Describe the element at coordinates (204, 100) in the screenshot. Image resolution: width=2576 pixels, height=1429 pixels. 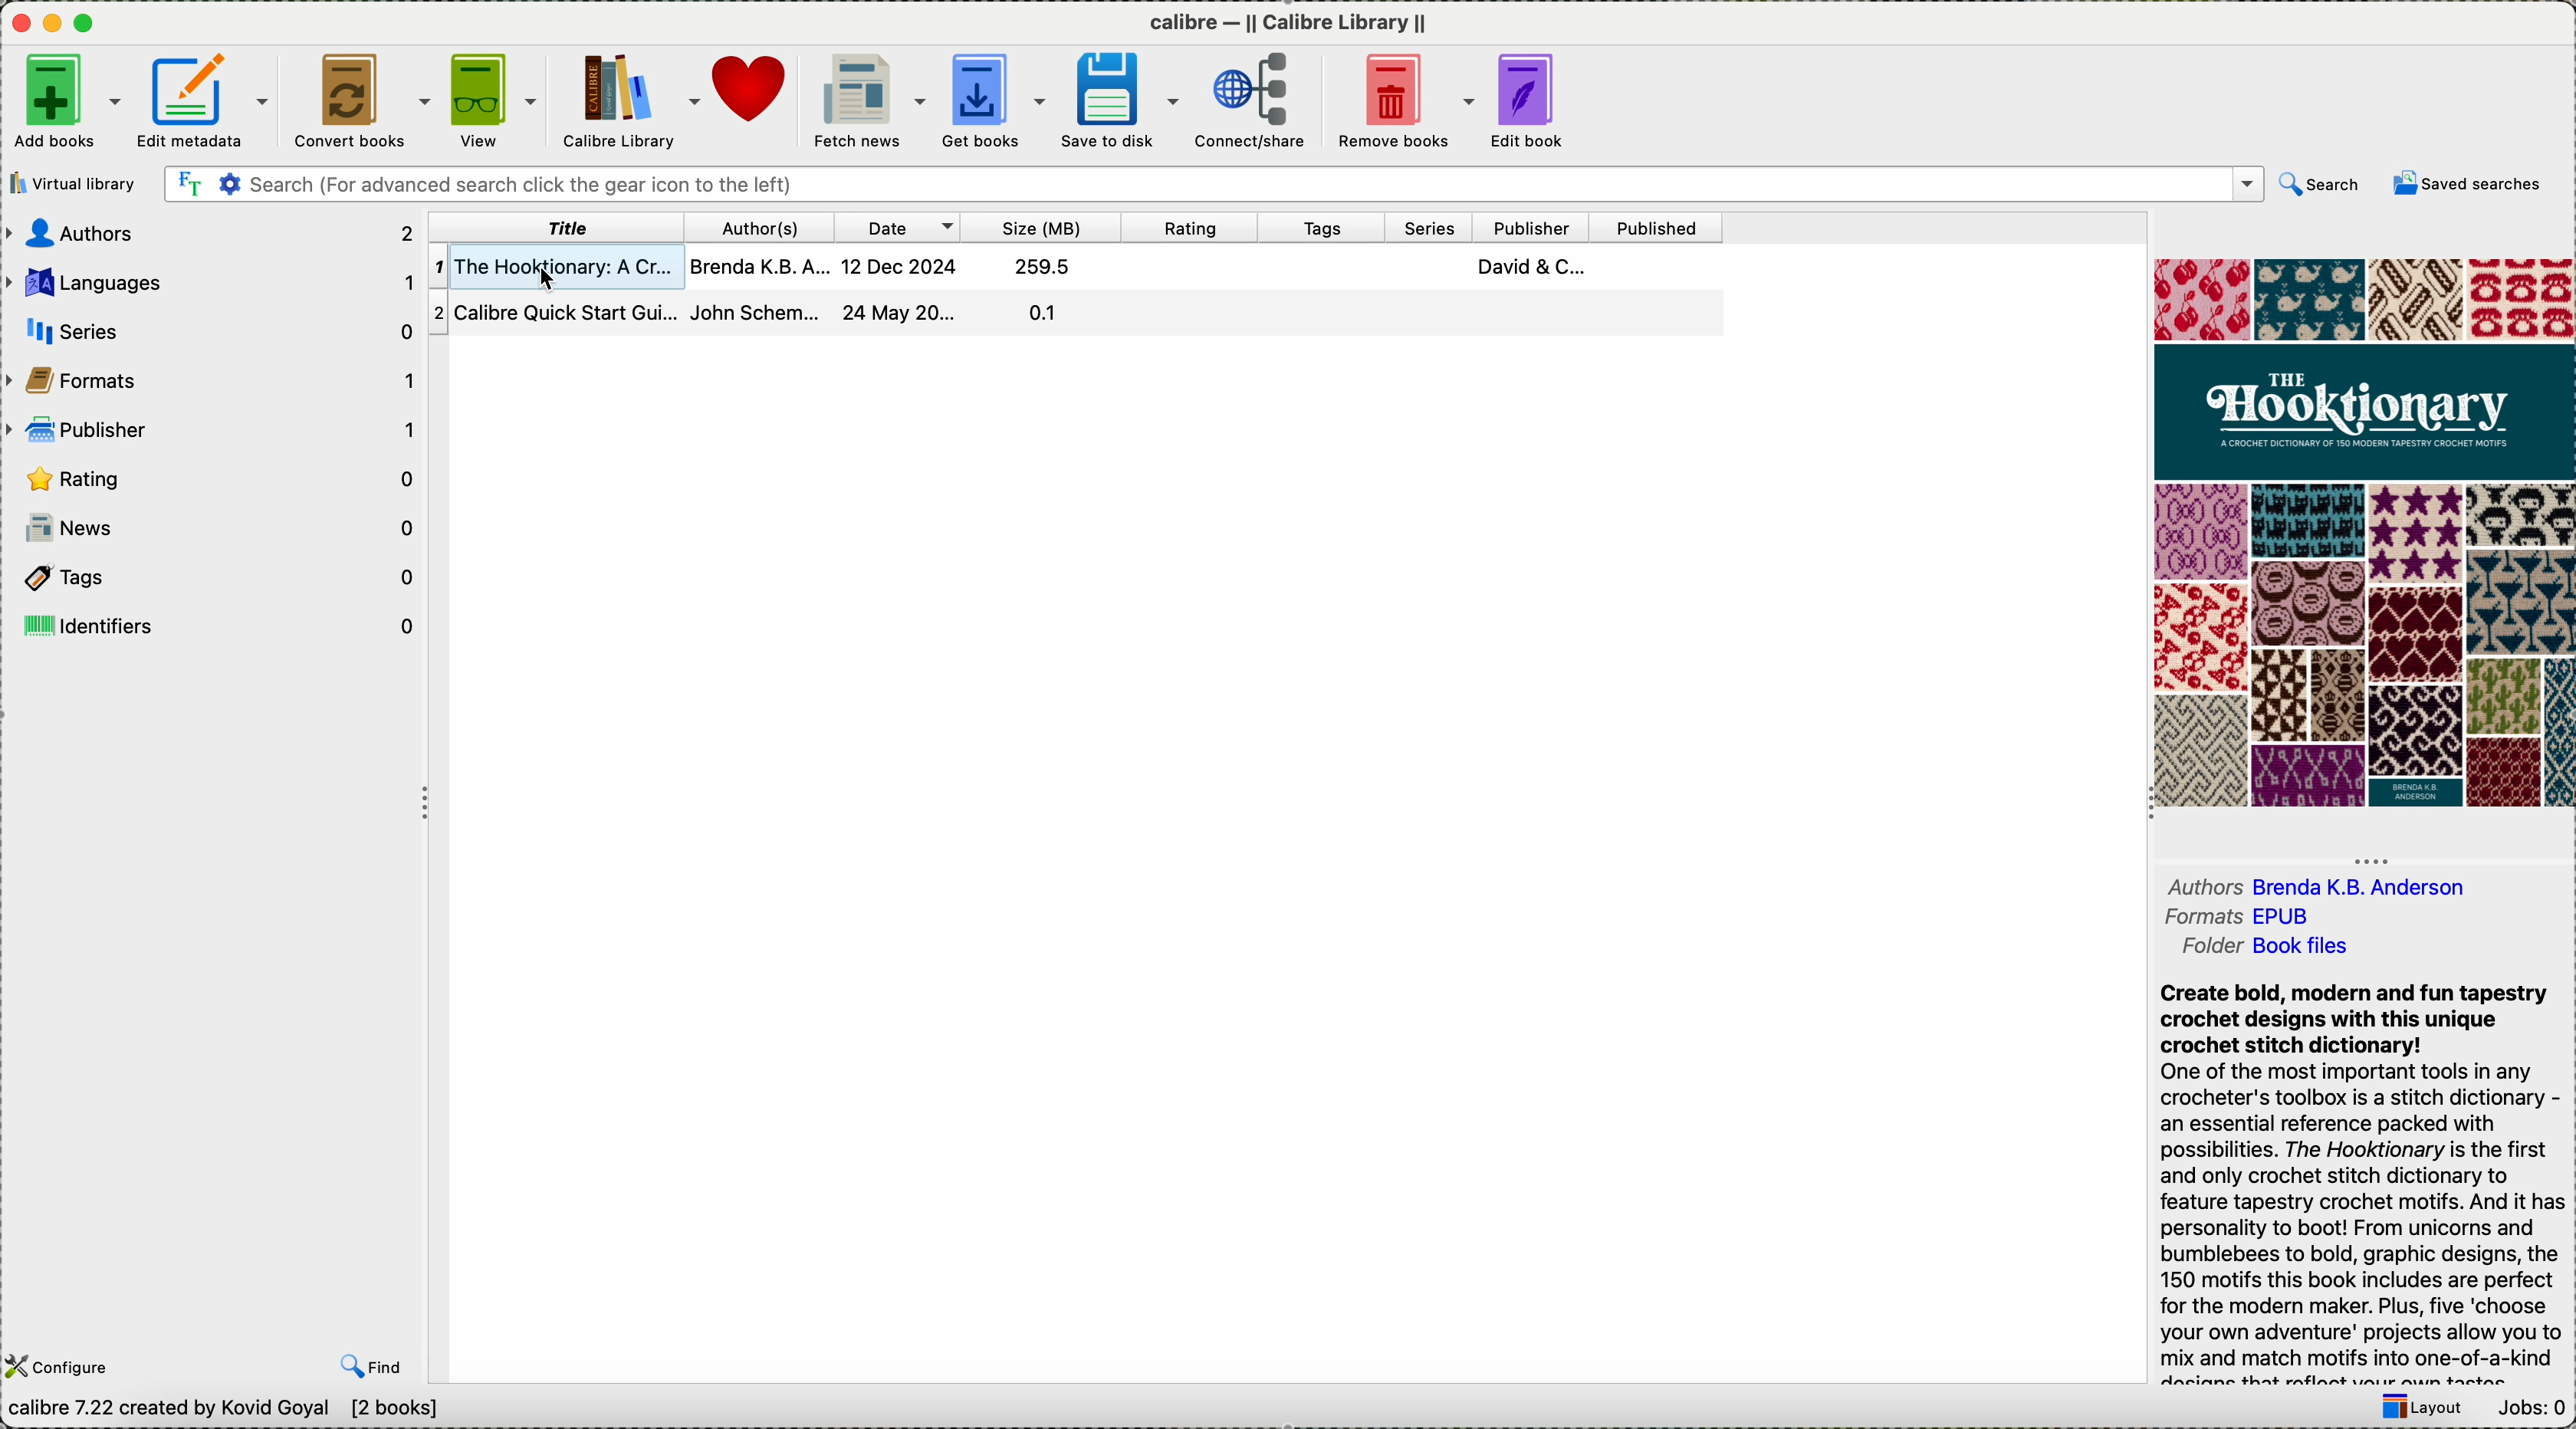
I see `edit metadata` at that location.